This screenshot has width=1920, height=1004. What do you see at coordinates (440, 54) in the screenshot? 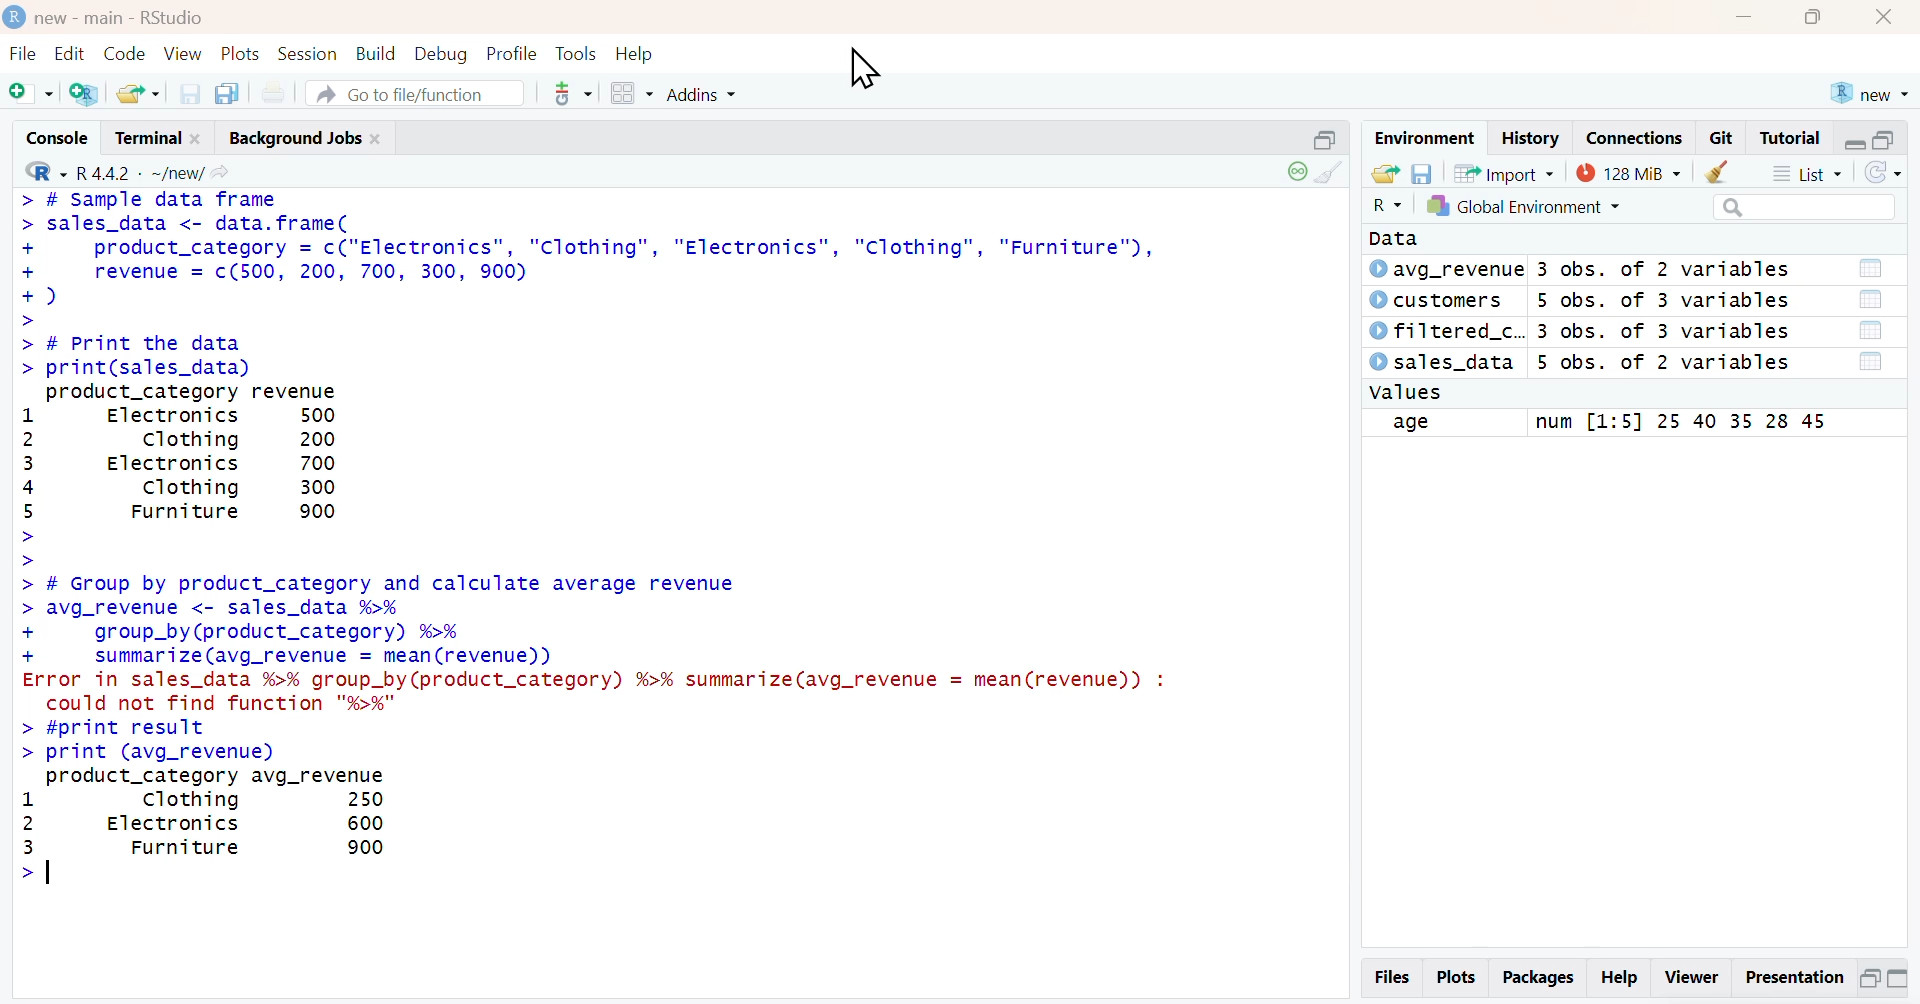
I see `Debug` at bounding box center [440, 54].